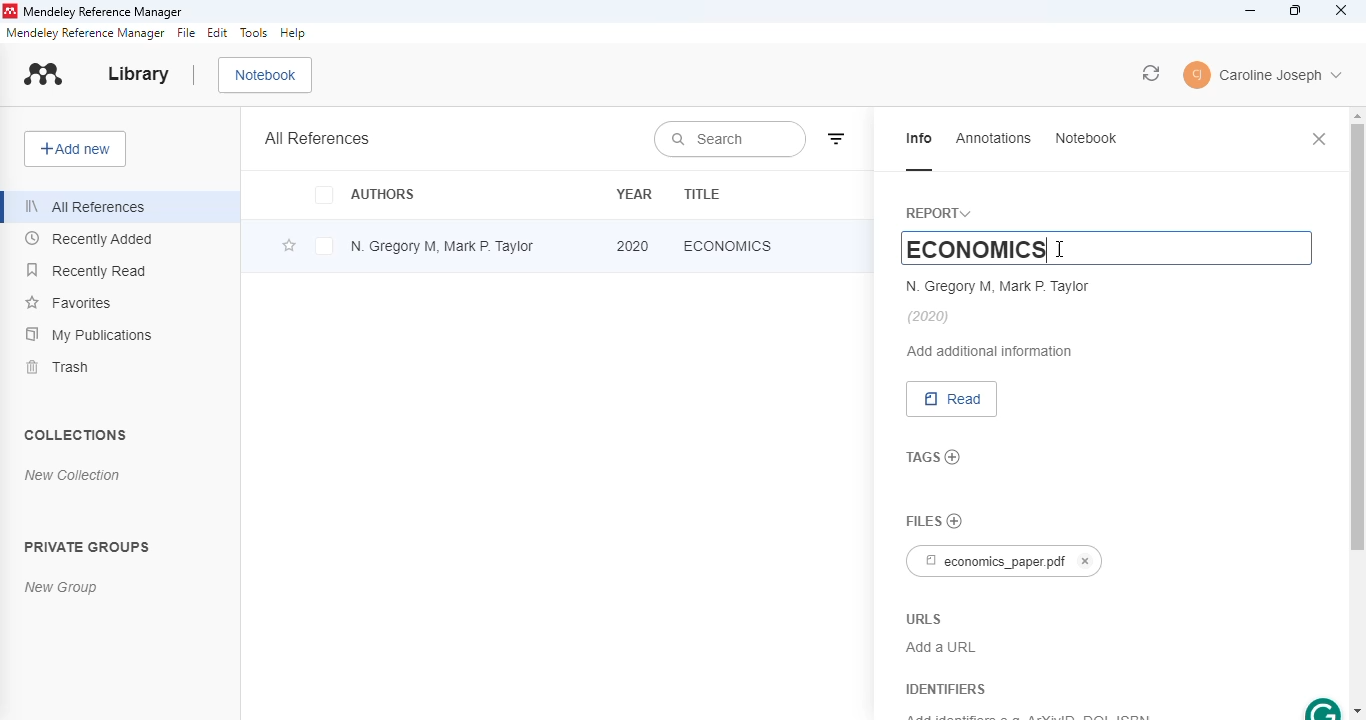 Image resolution: width=1366 pixels, height=720 pixels. I want to click on N. Gregory M, Mark P. Taylor, so click(441, 246).